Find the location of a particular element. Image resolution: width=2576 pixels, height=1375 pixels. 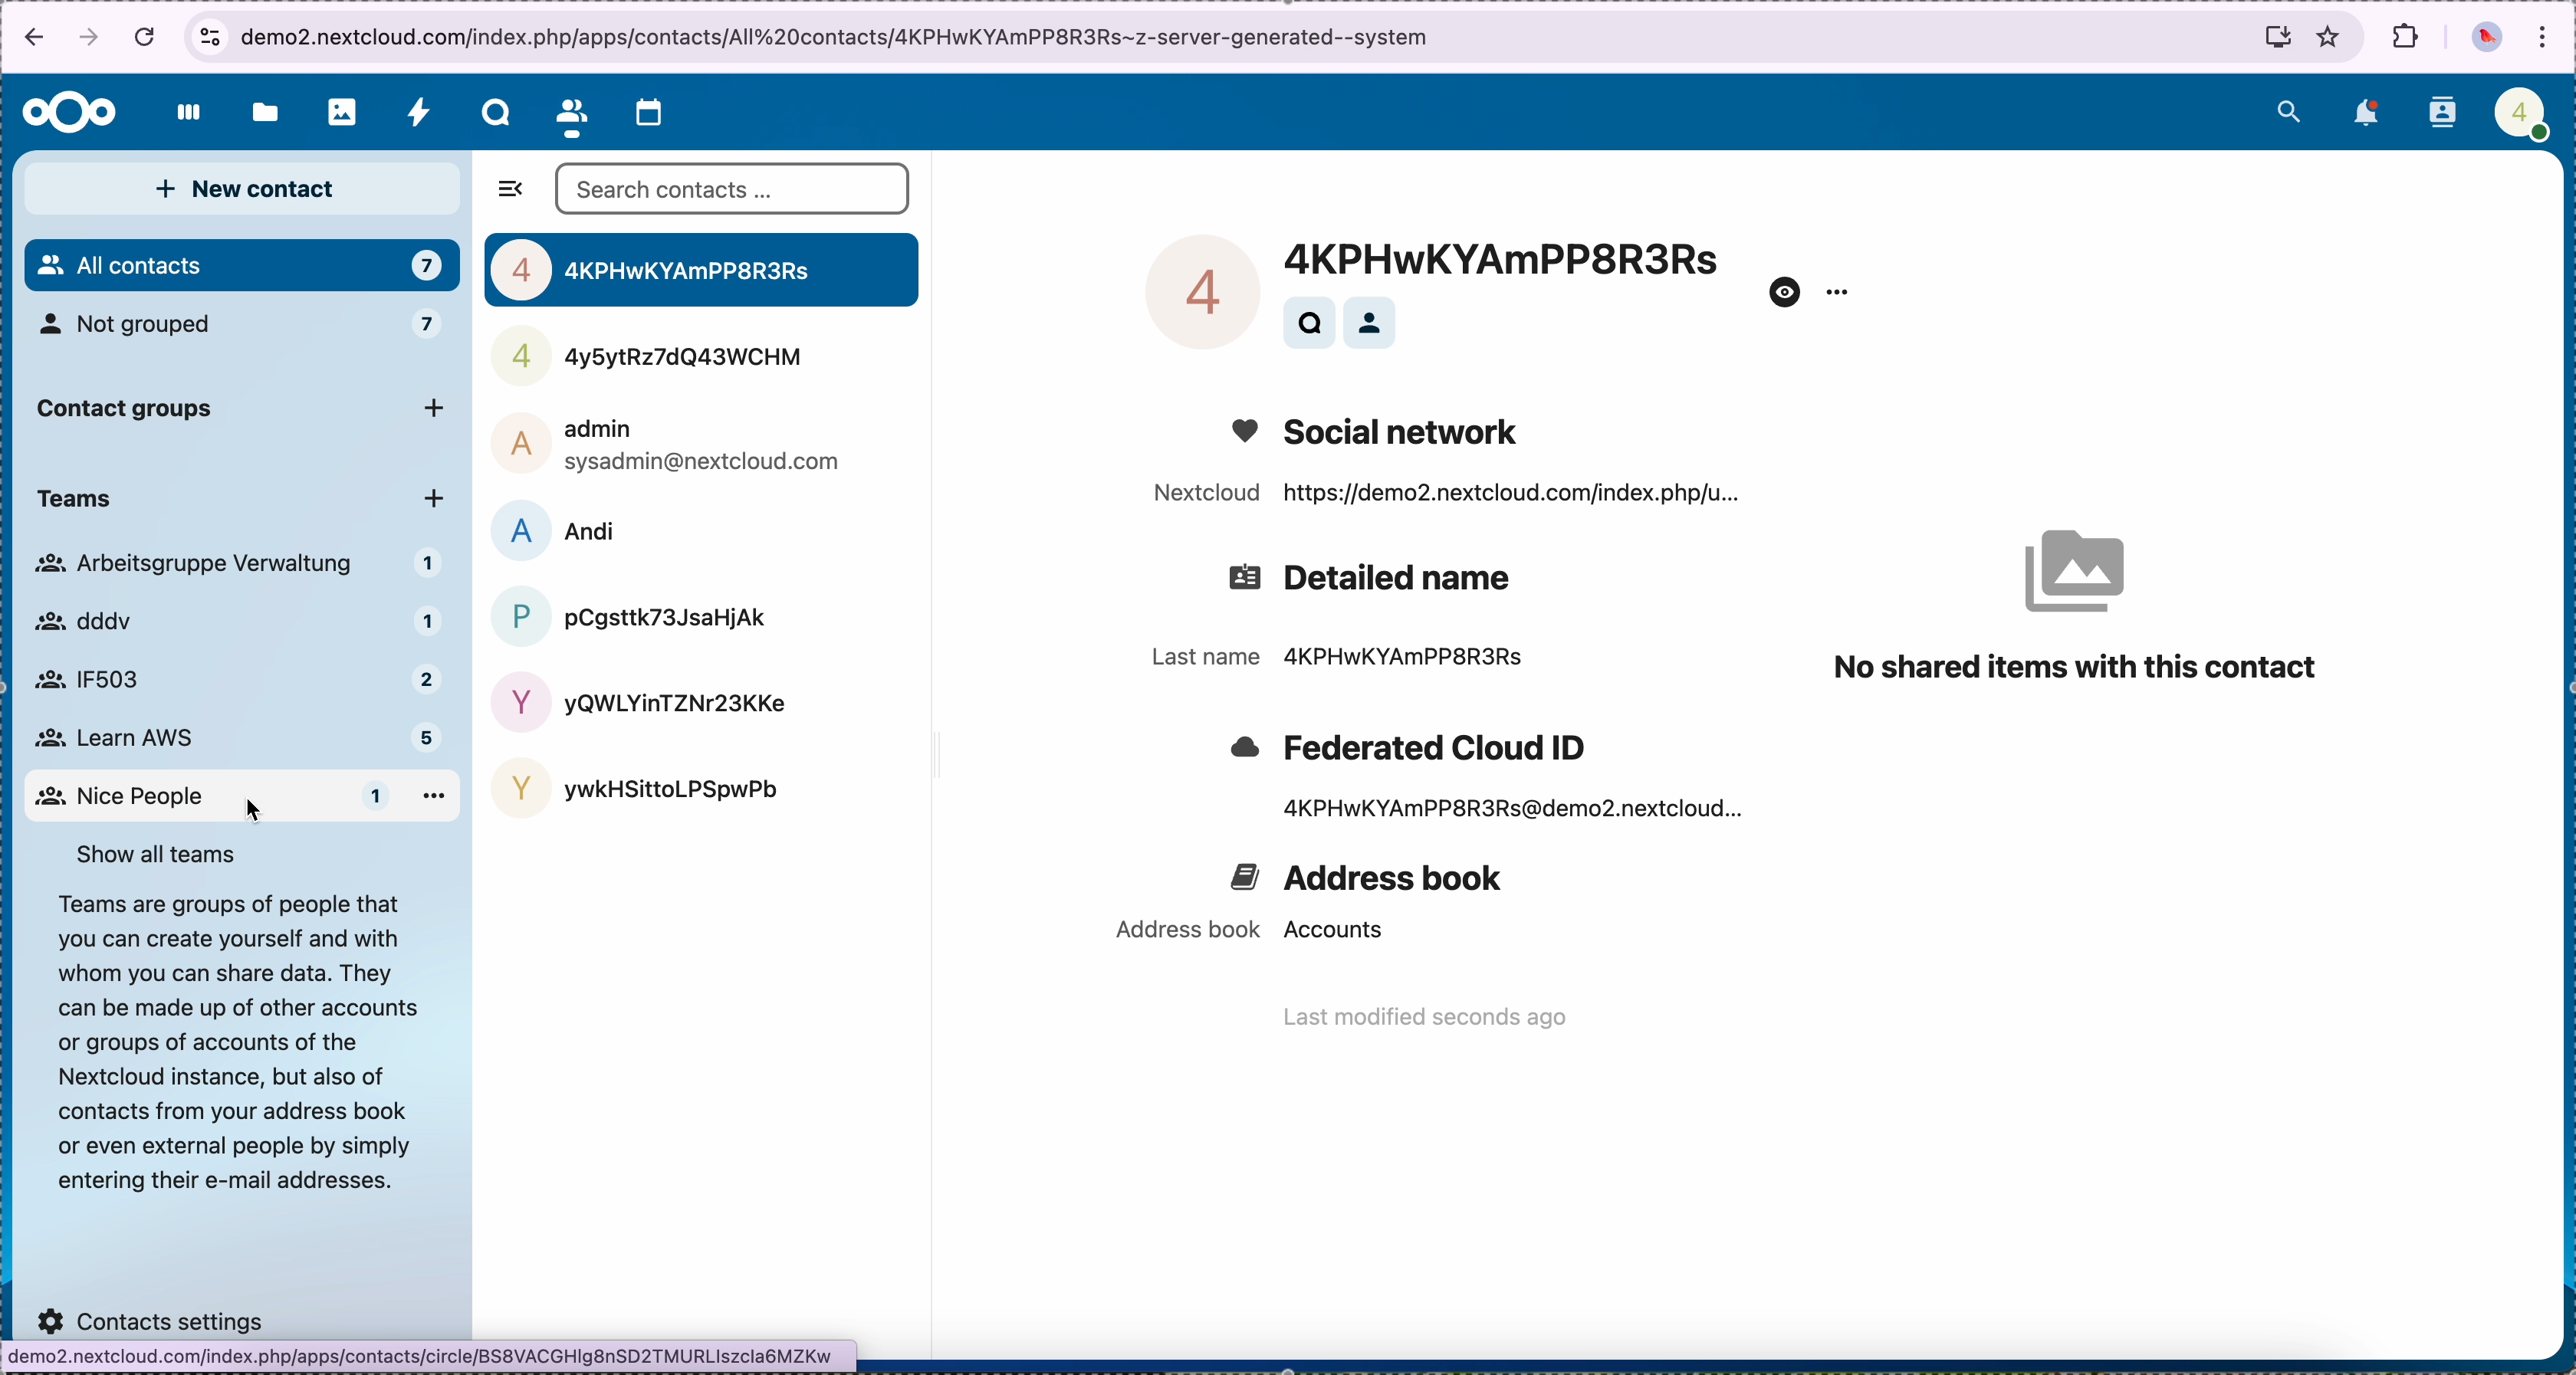

extensions is located at coordinates (2404, 40).